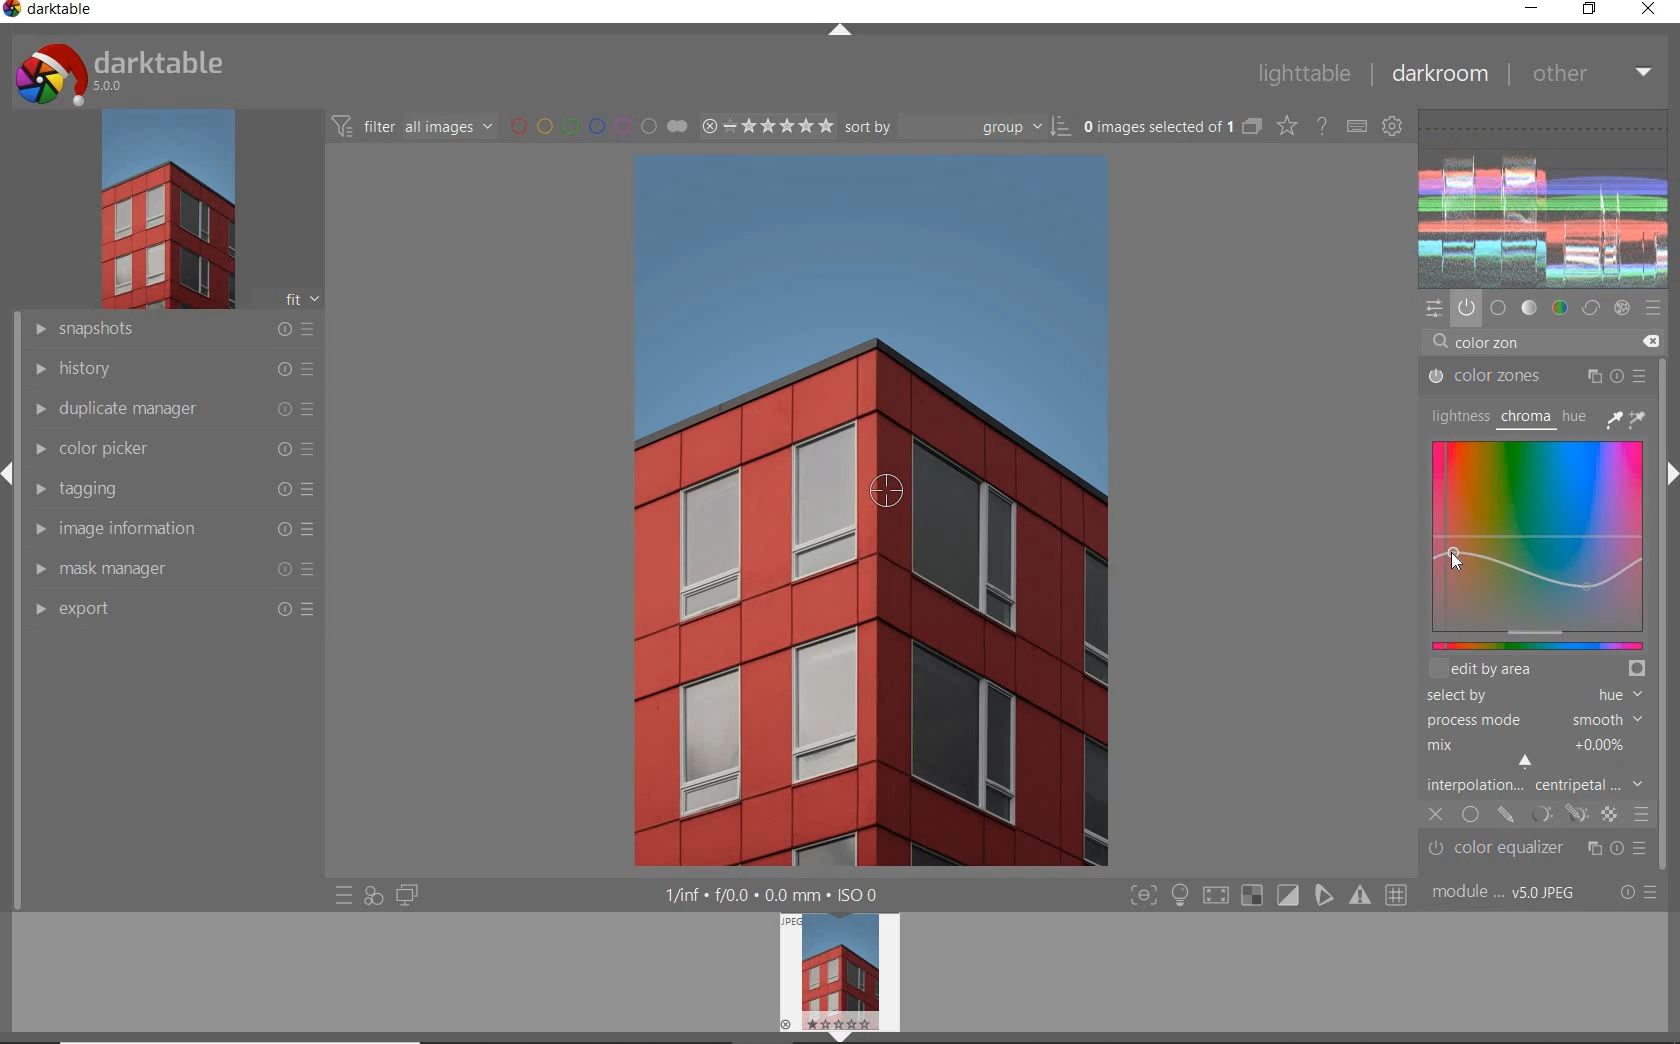 The width and height of the screenshot is (1680, 1044). What do you see at coordinates (1302, 74) in the screenshot?
I see `lighttable` at bounding box center [1302, 74].